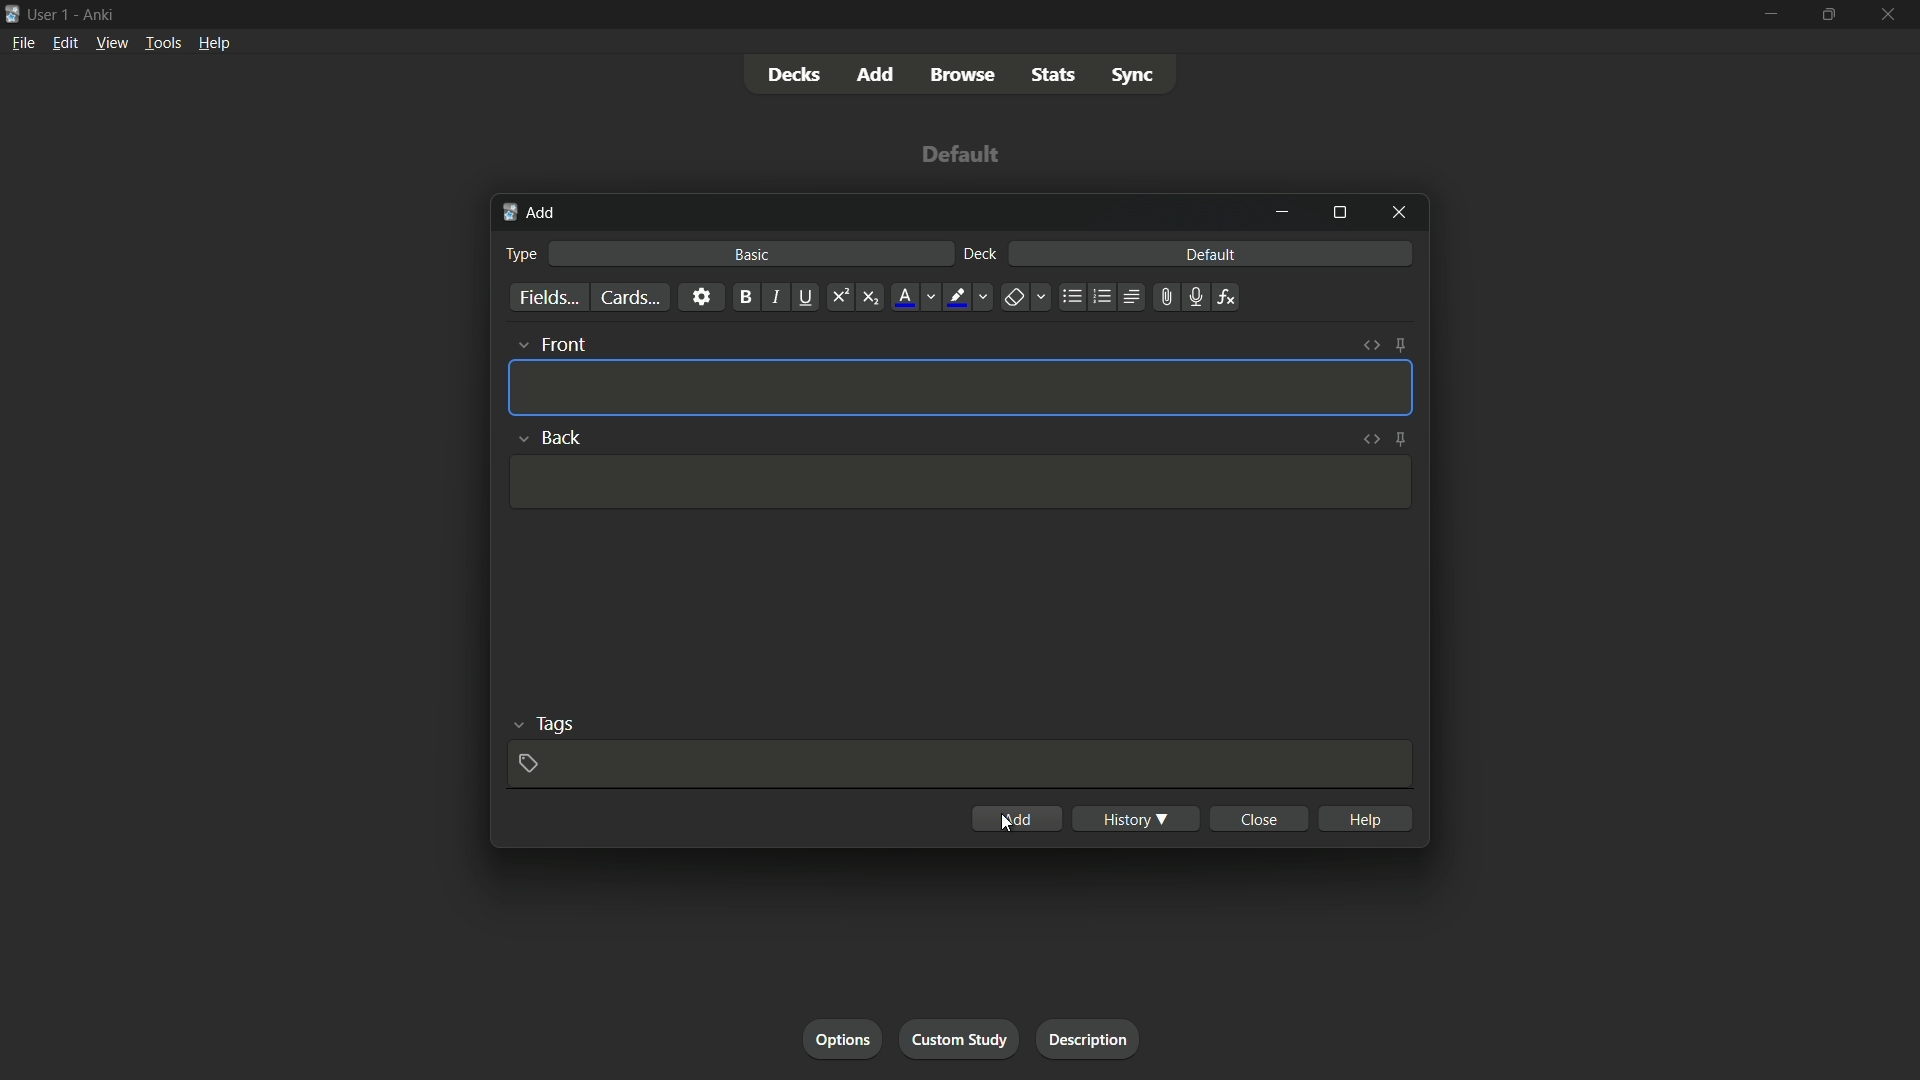  What do you see at coordinates (842, 1038) in the screenshot?
I see `options` at bounding box center [842, 1038].